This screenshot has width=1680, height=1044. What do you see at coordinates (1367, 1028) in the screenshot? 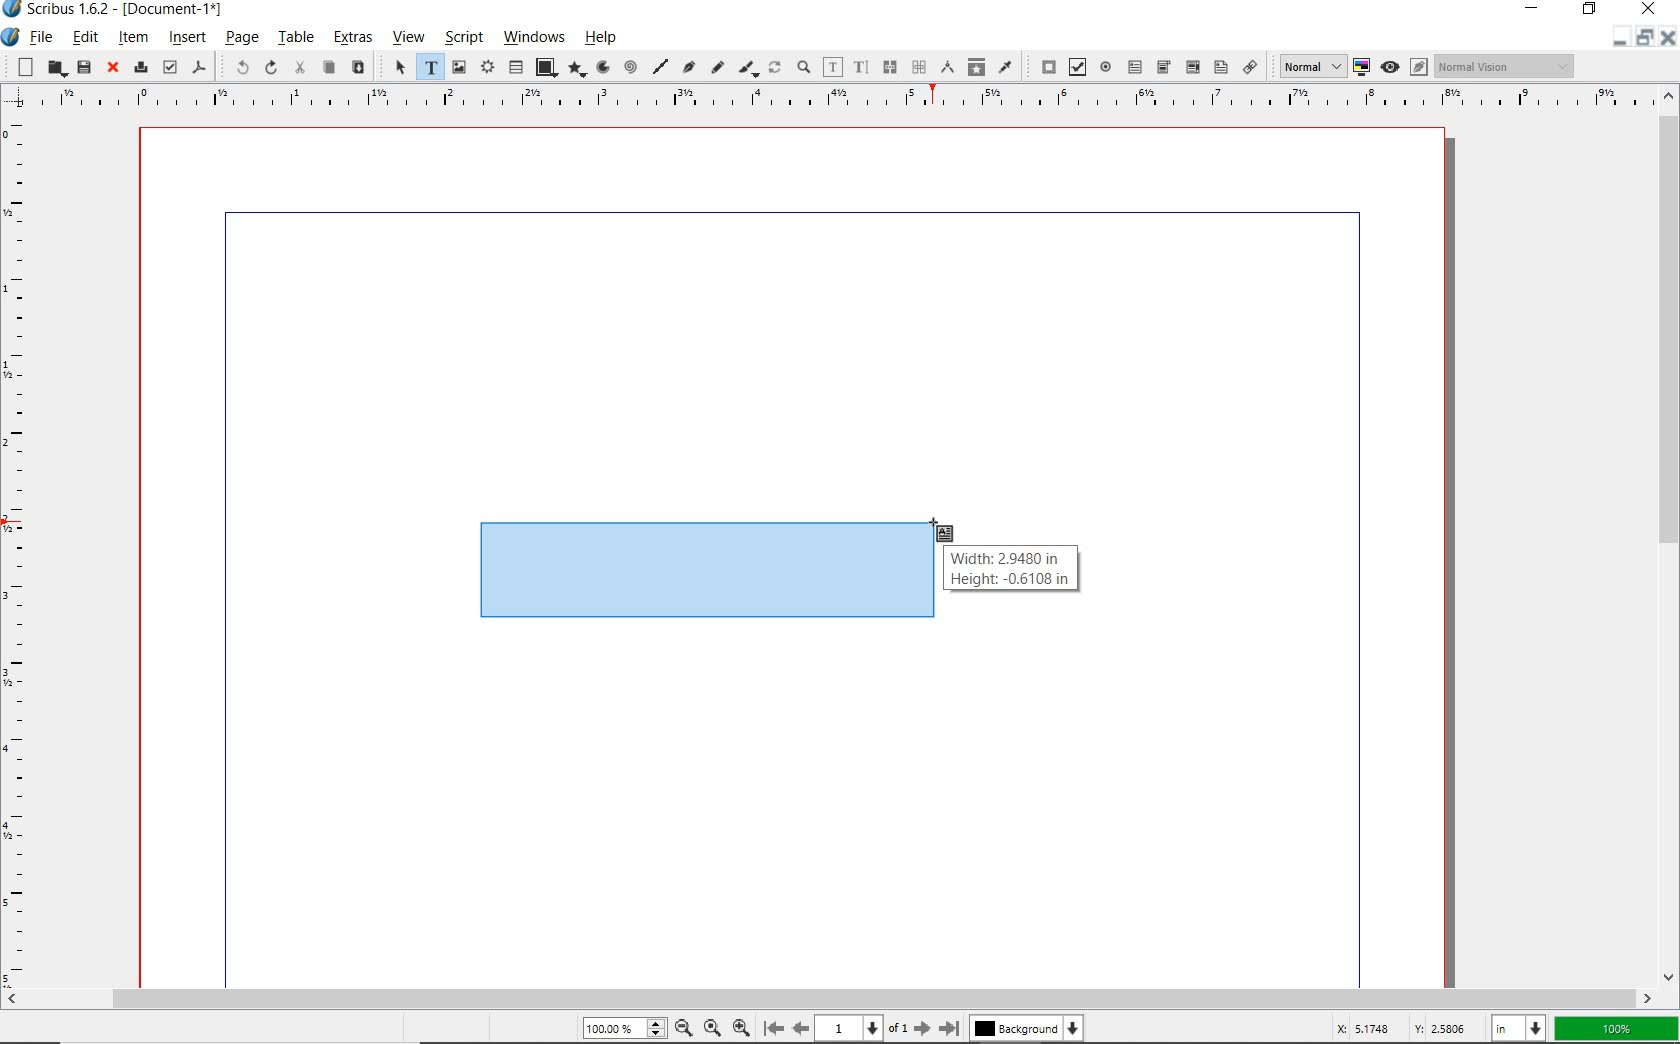
I see `X: 5.1748` at bounding box center [1367, 1028].